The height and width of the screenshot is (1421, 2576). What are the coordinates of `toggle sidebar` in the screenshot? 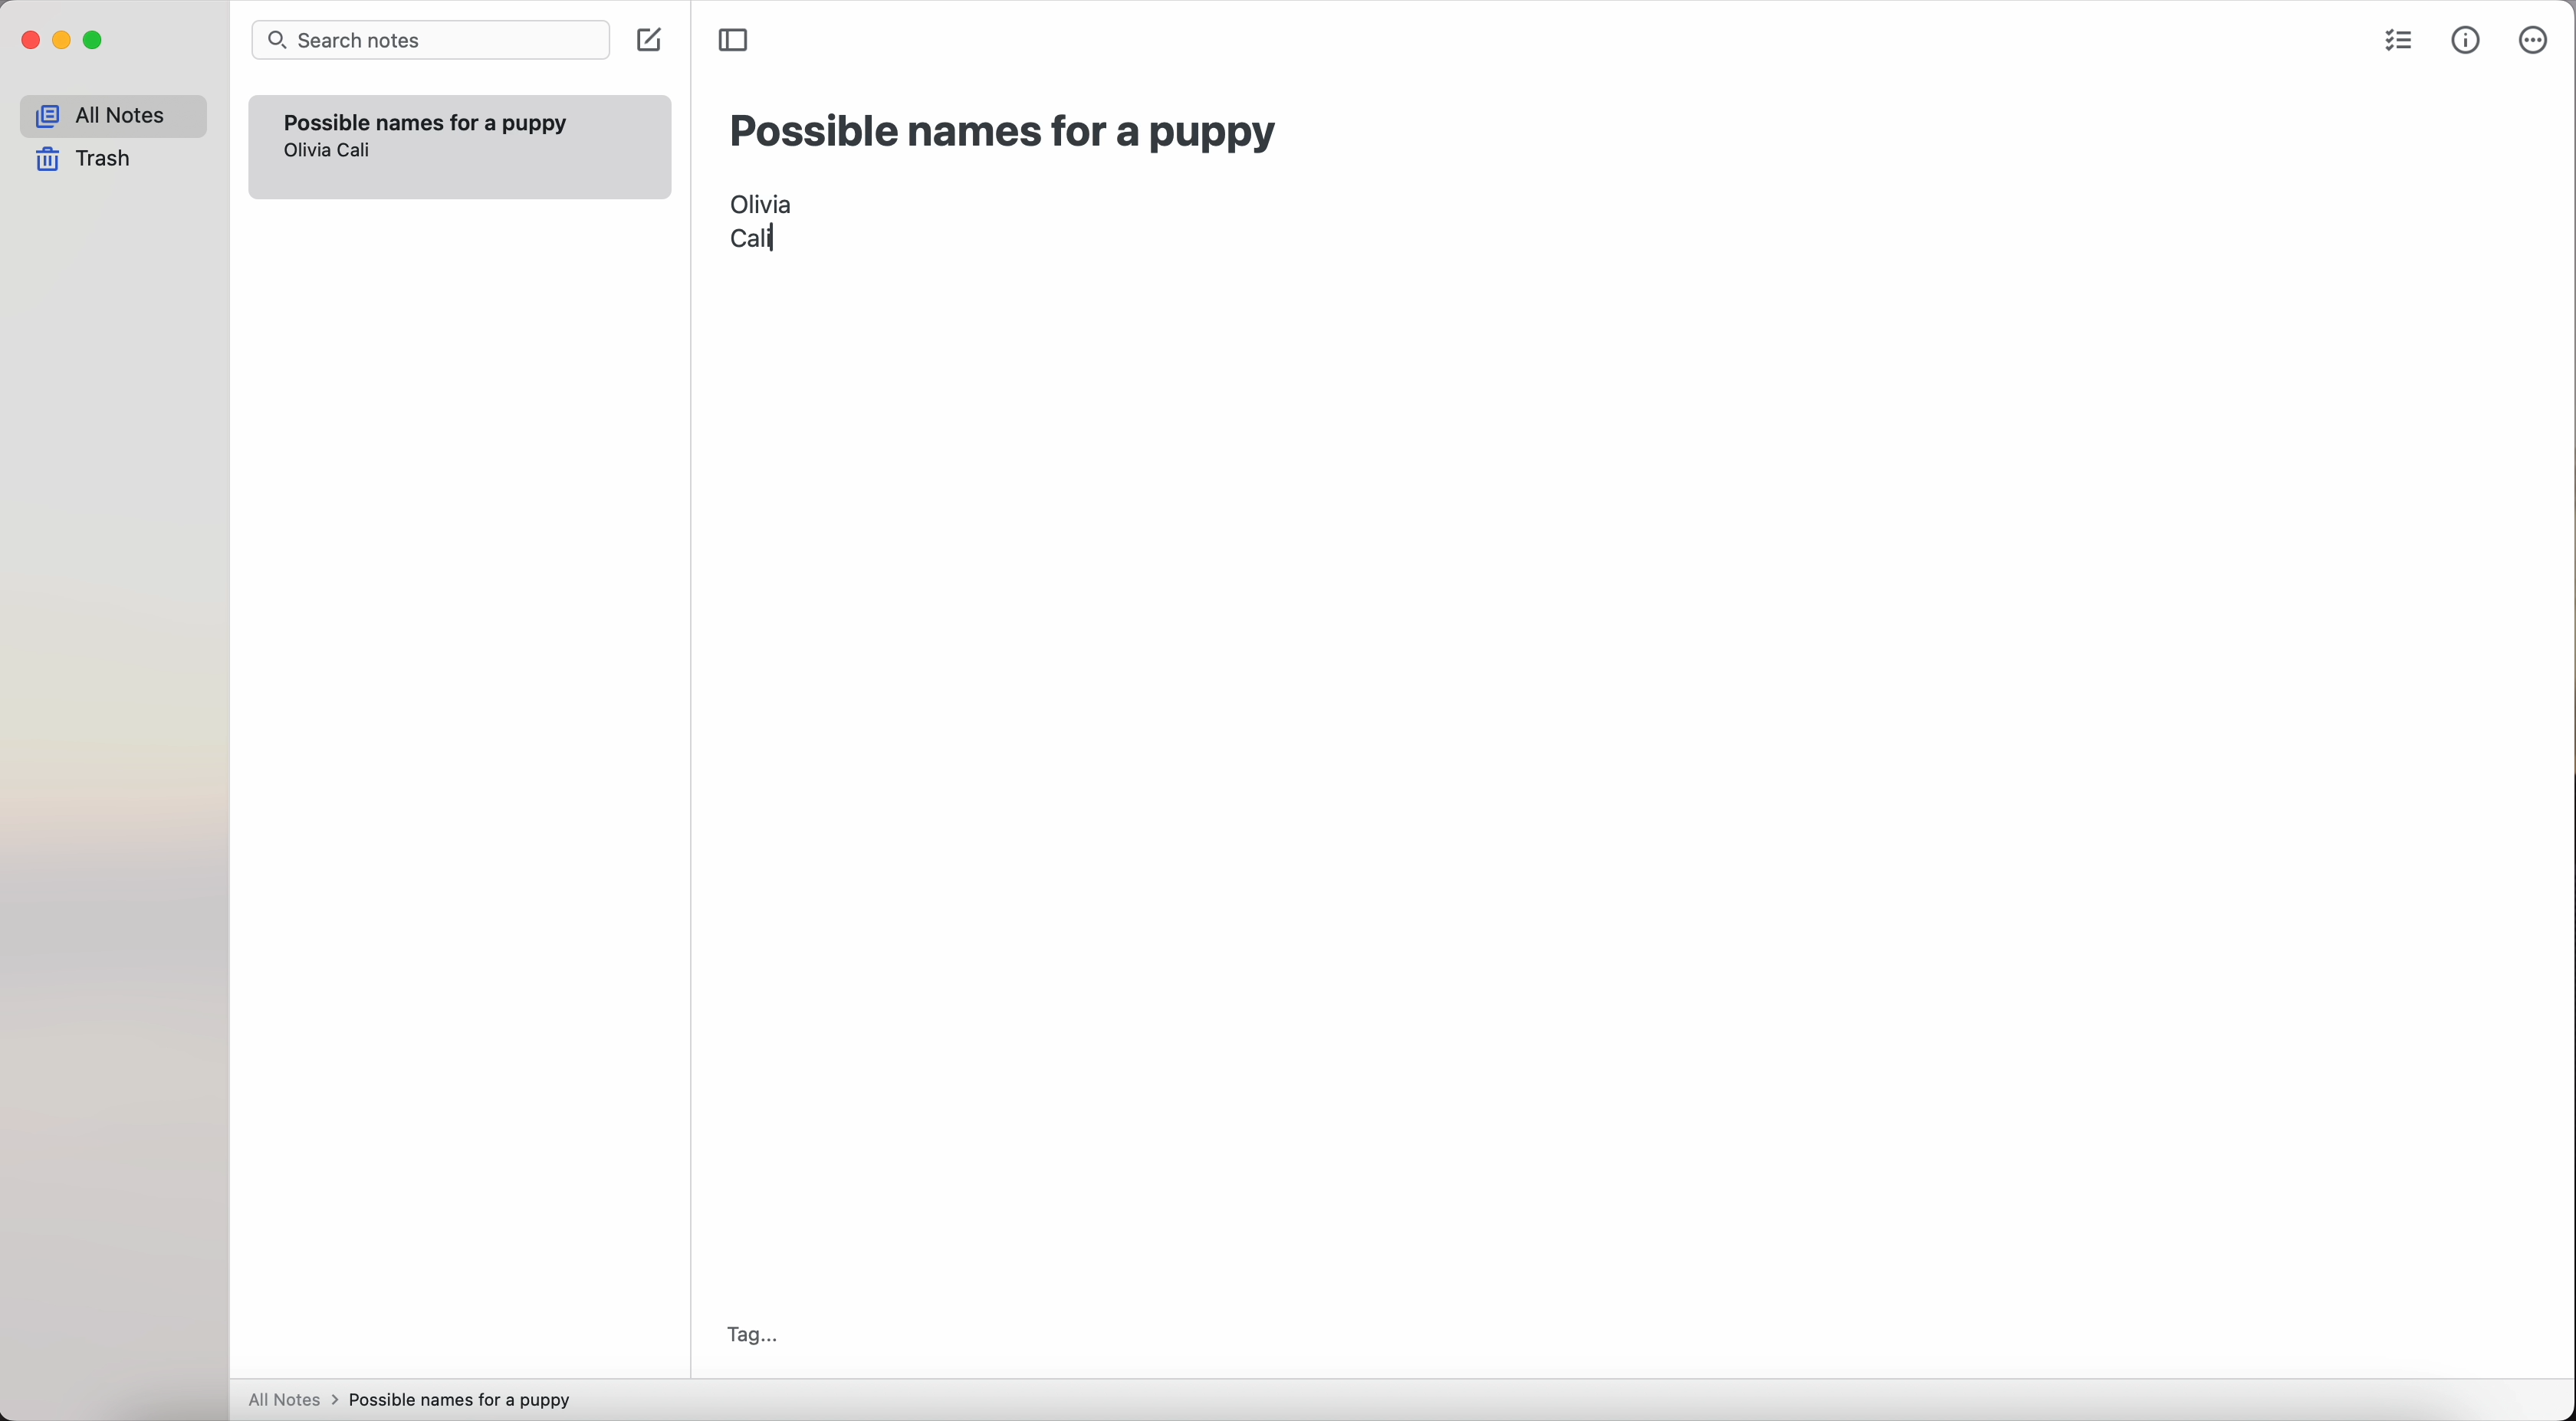 It's located at (736, 38).